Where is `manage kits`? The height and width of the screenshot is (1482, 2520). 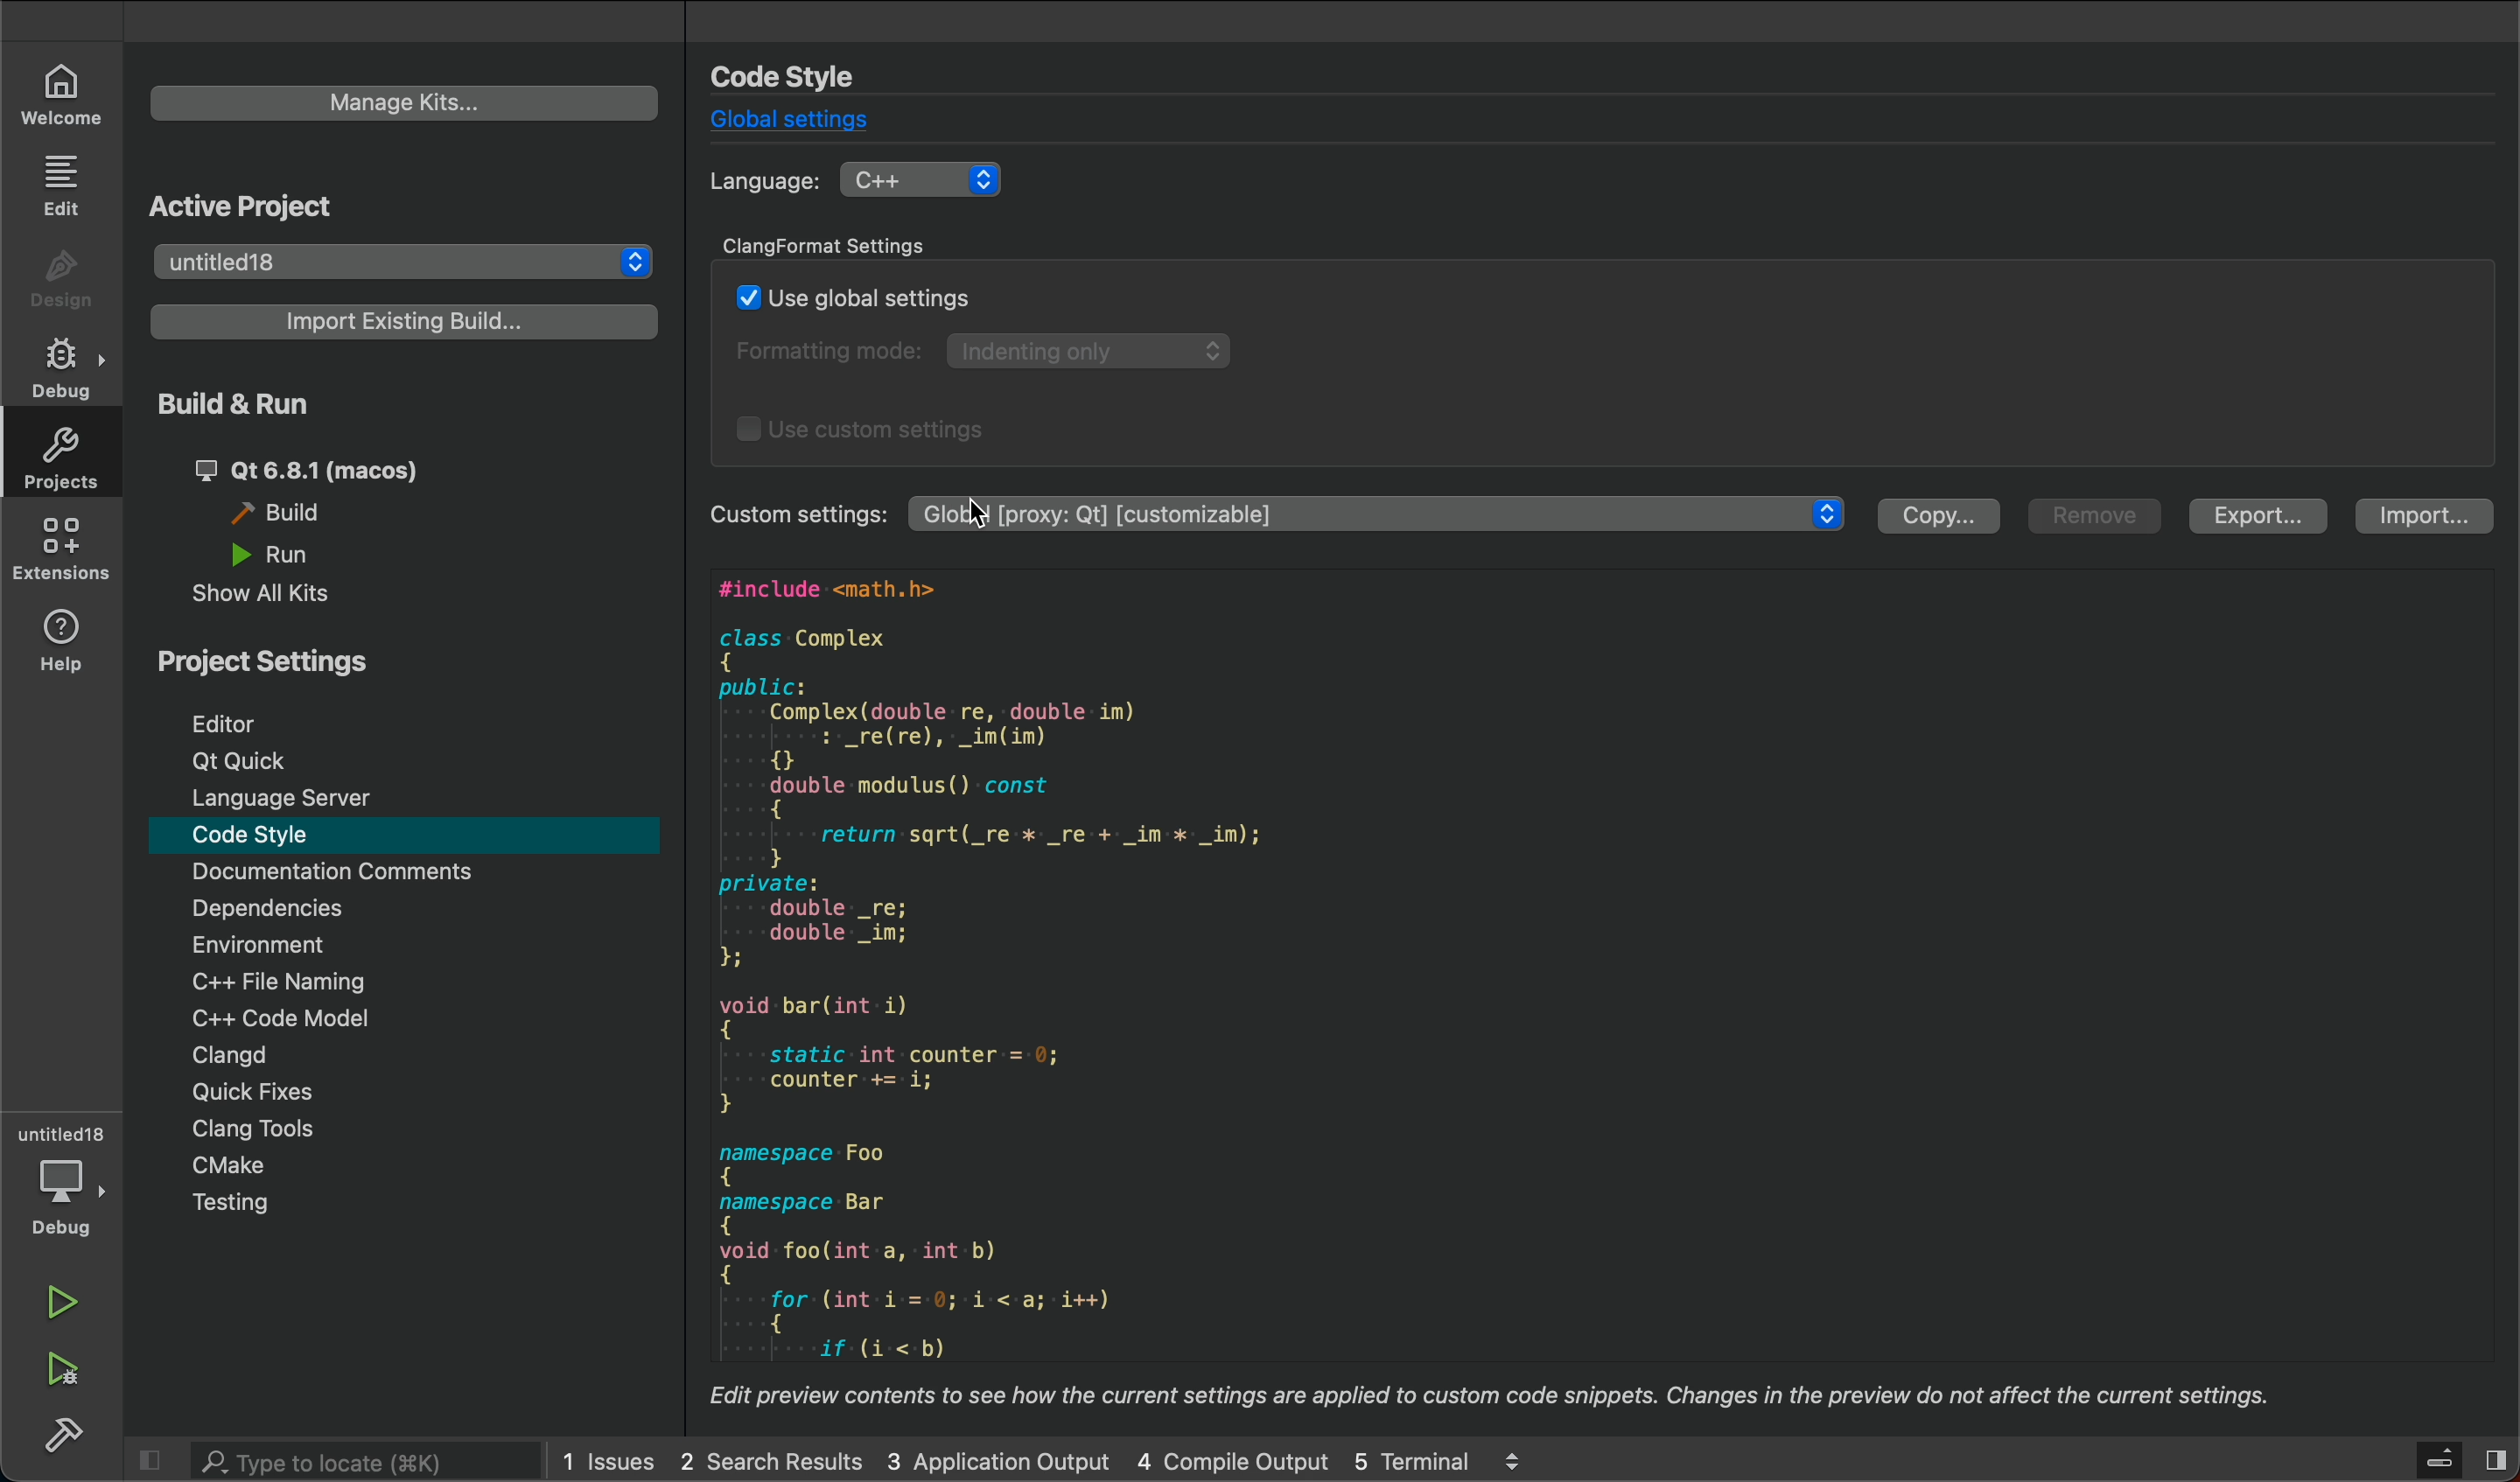 manage kits is located at coordinates (397, 102).